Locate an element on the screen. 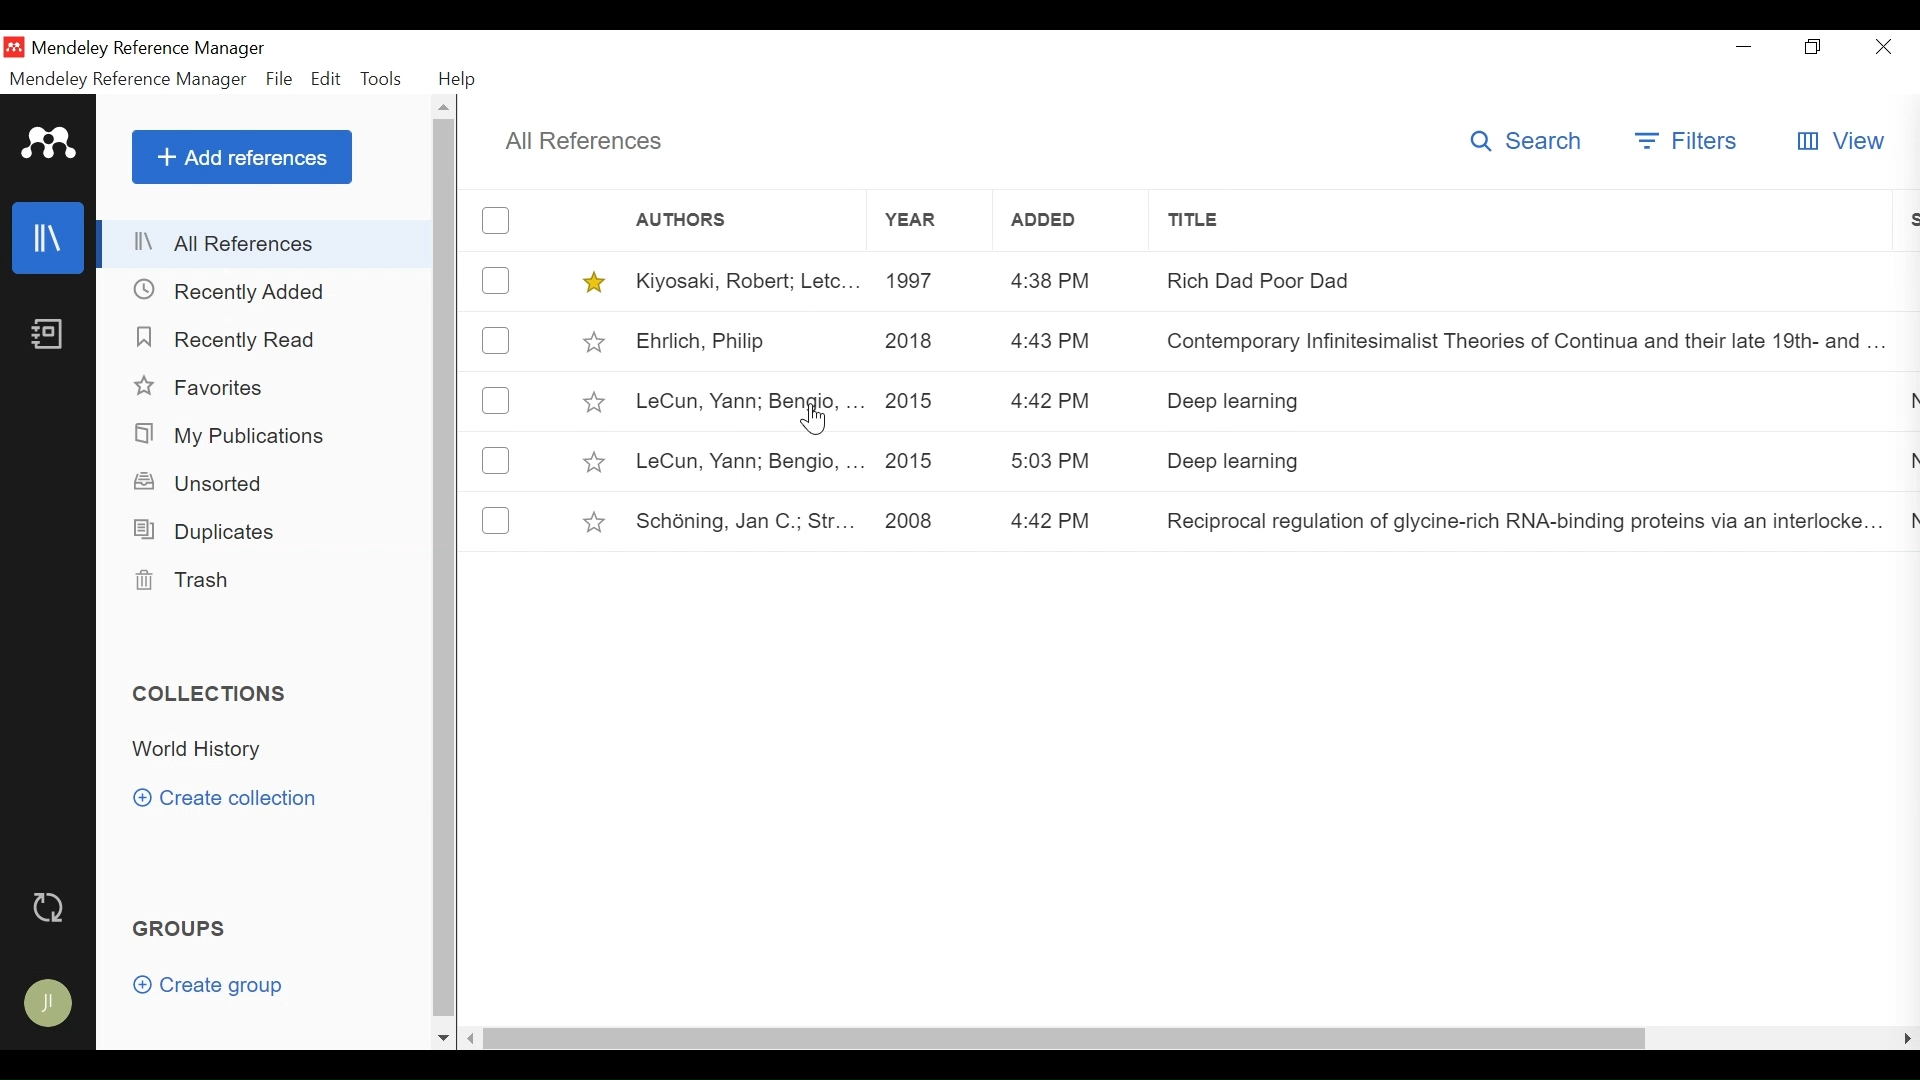 The image size is (1920, 1080). Mendeley Reference Manger is located at coordinates (161, 48).